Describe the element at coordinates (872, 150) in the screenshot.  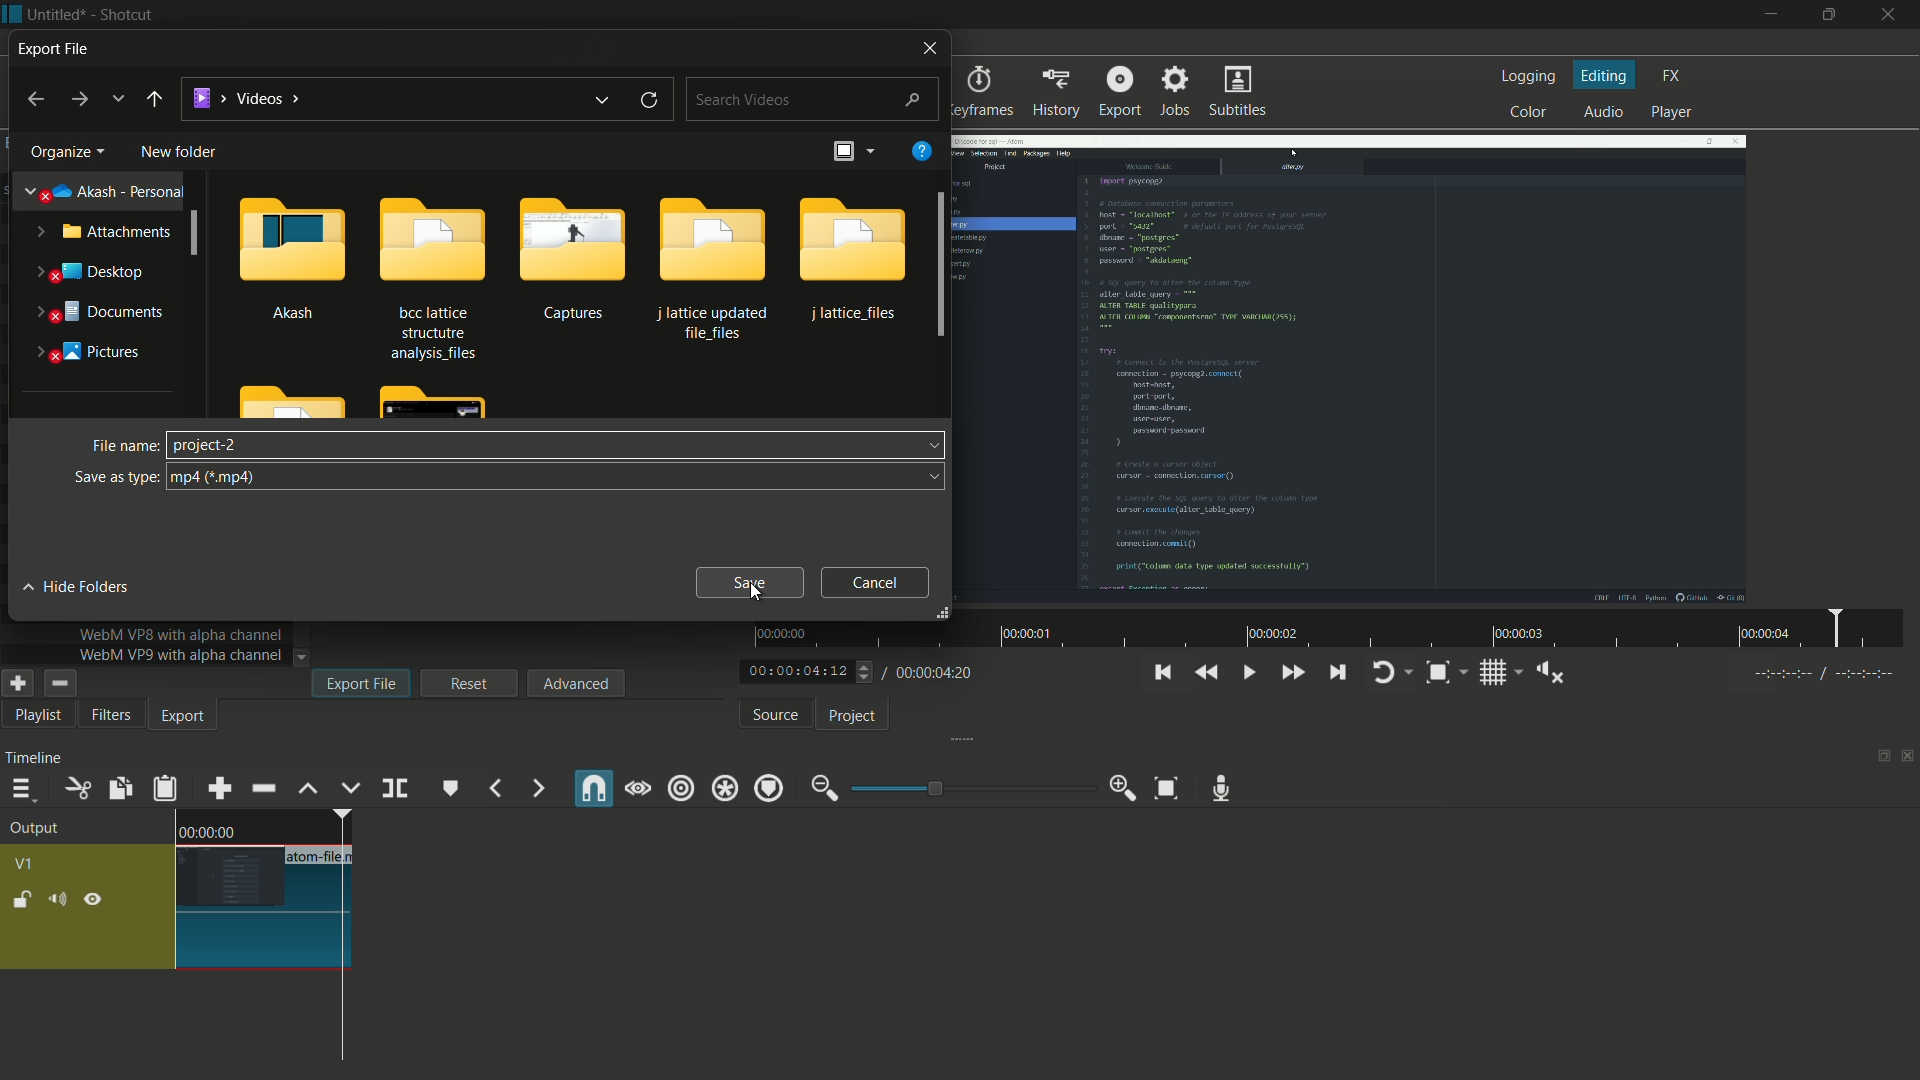
I see `more options` at that location.